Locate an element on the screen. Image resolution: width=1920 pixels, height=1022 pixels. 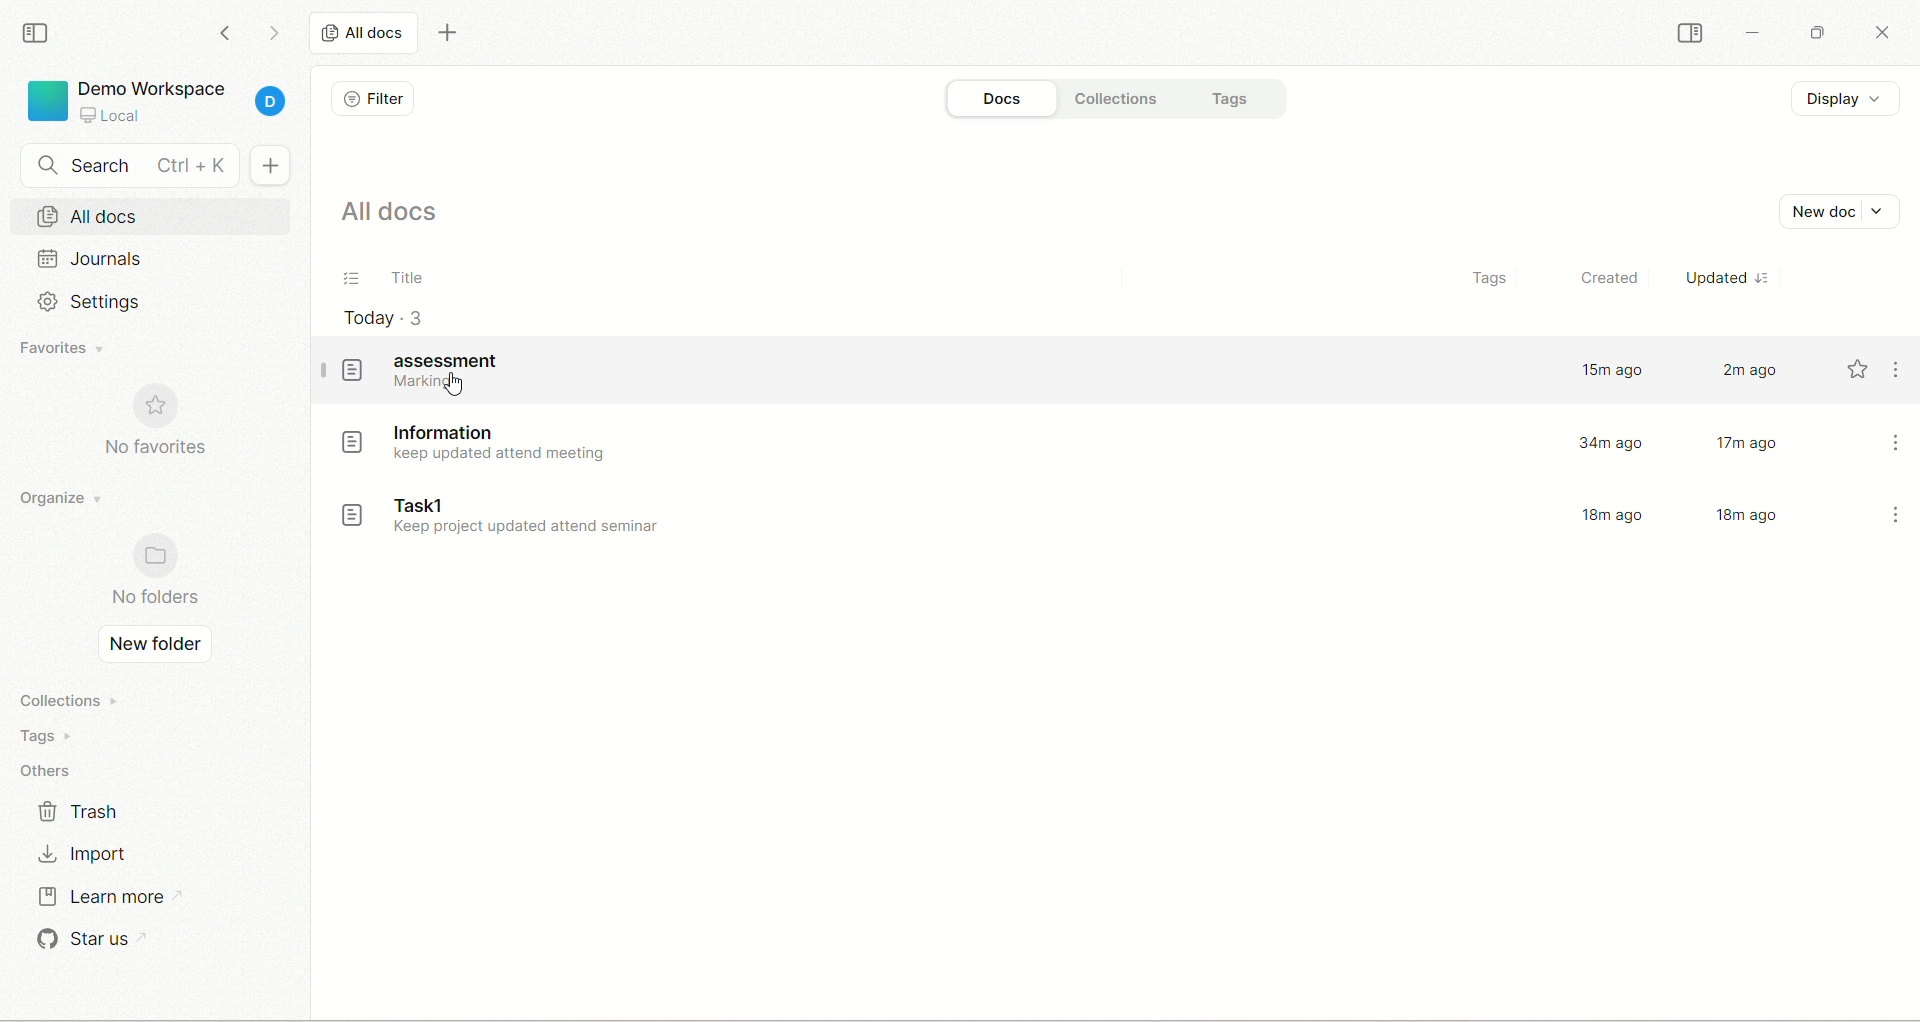
import is located at coordinates (87, 851).